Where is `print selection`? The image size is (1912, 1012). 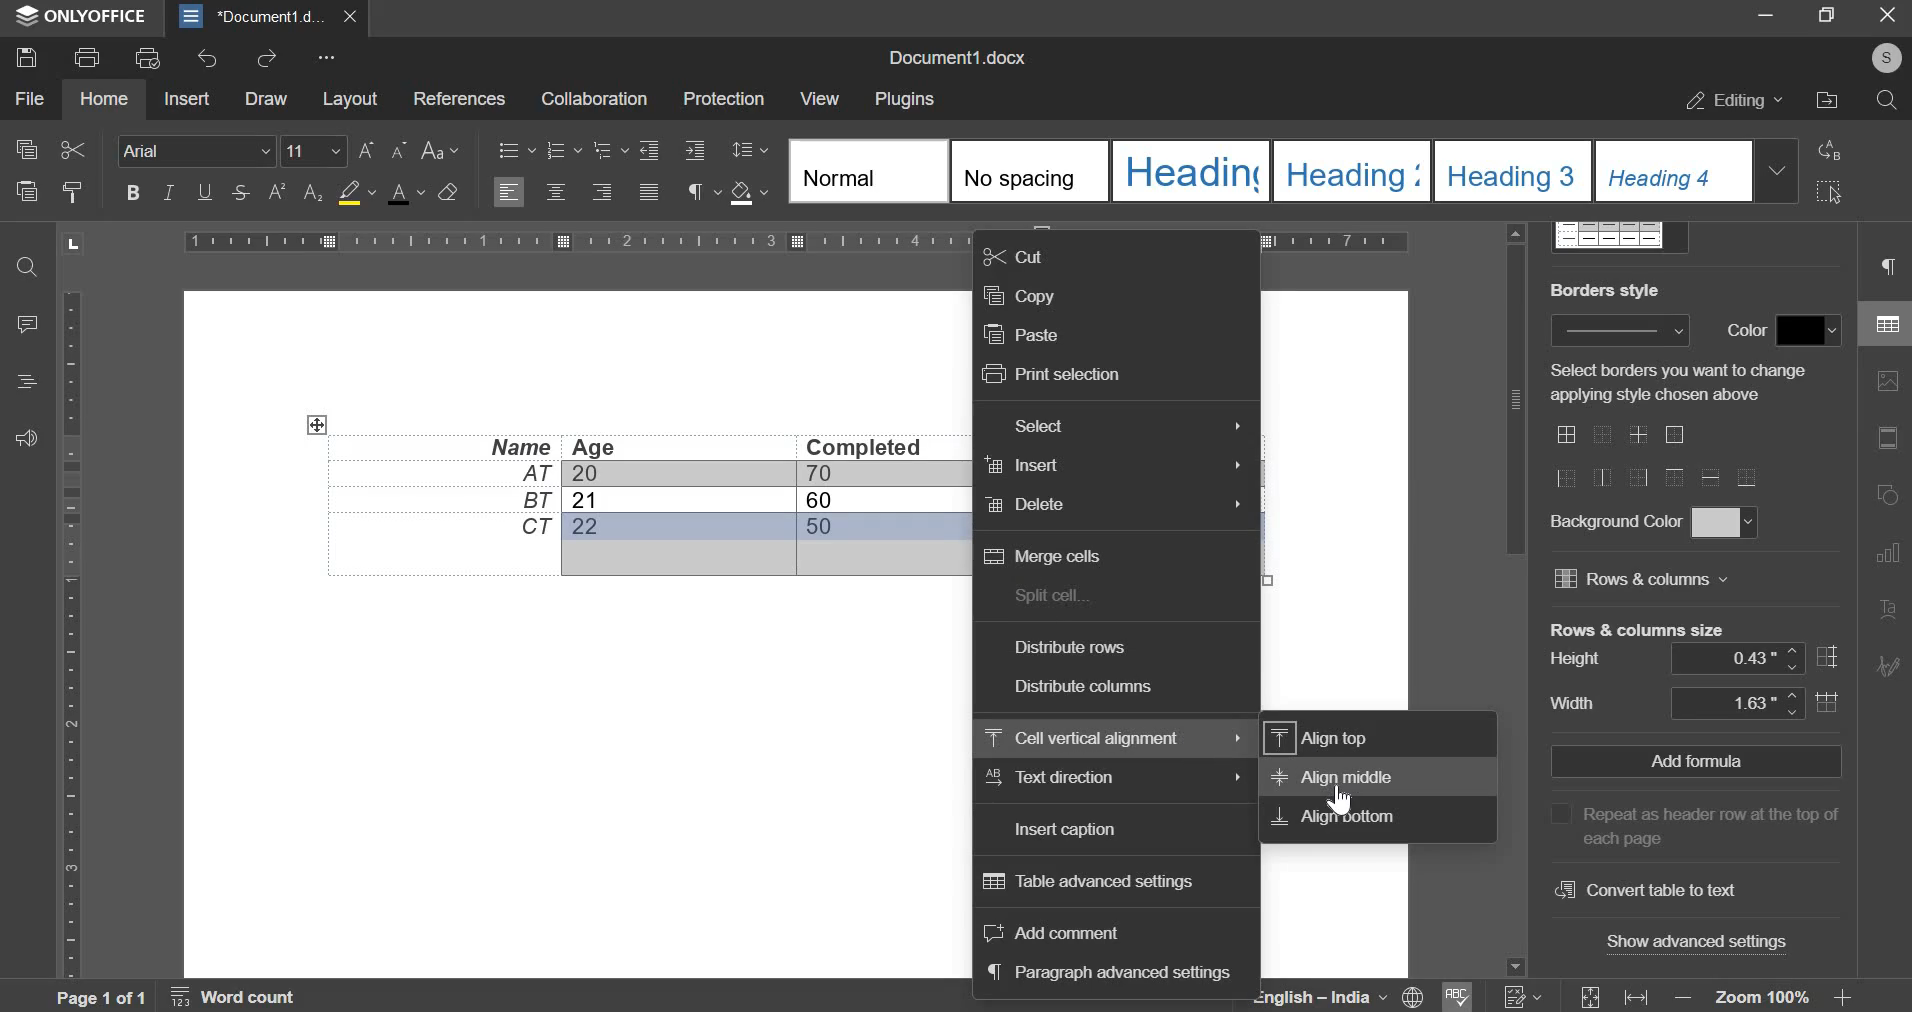
print selection is located at coordinates (1052, 372).